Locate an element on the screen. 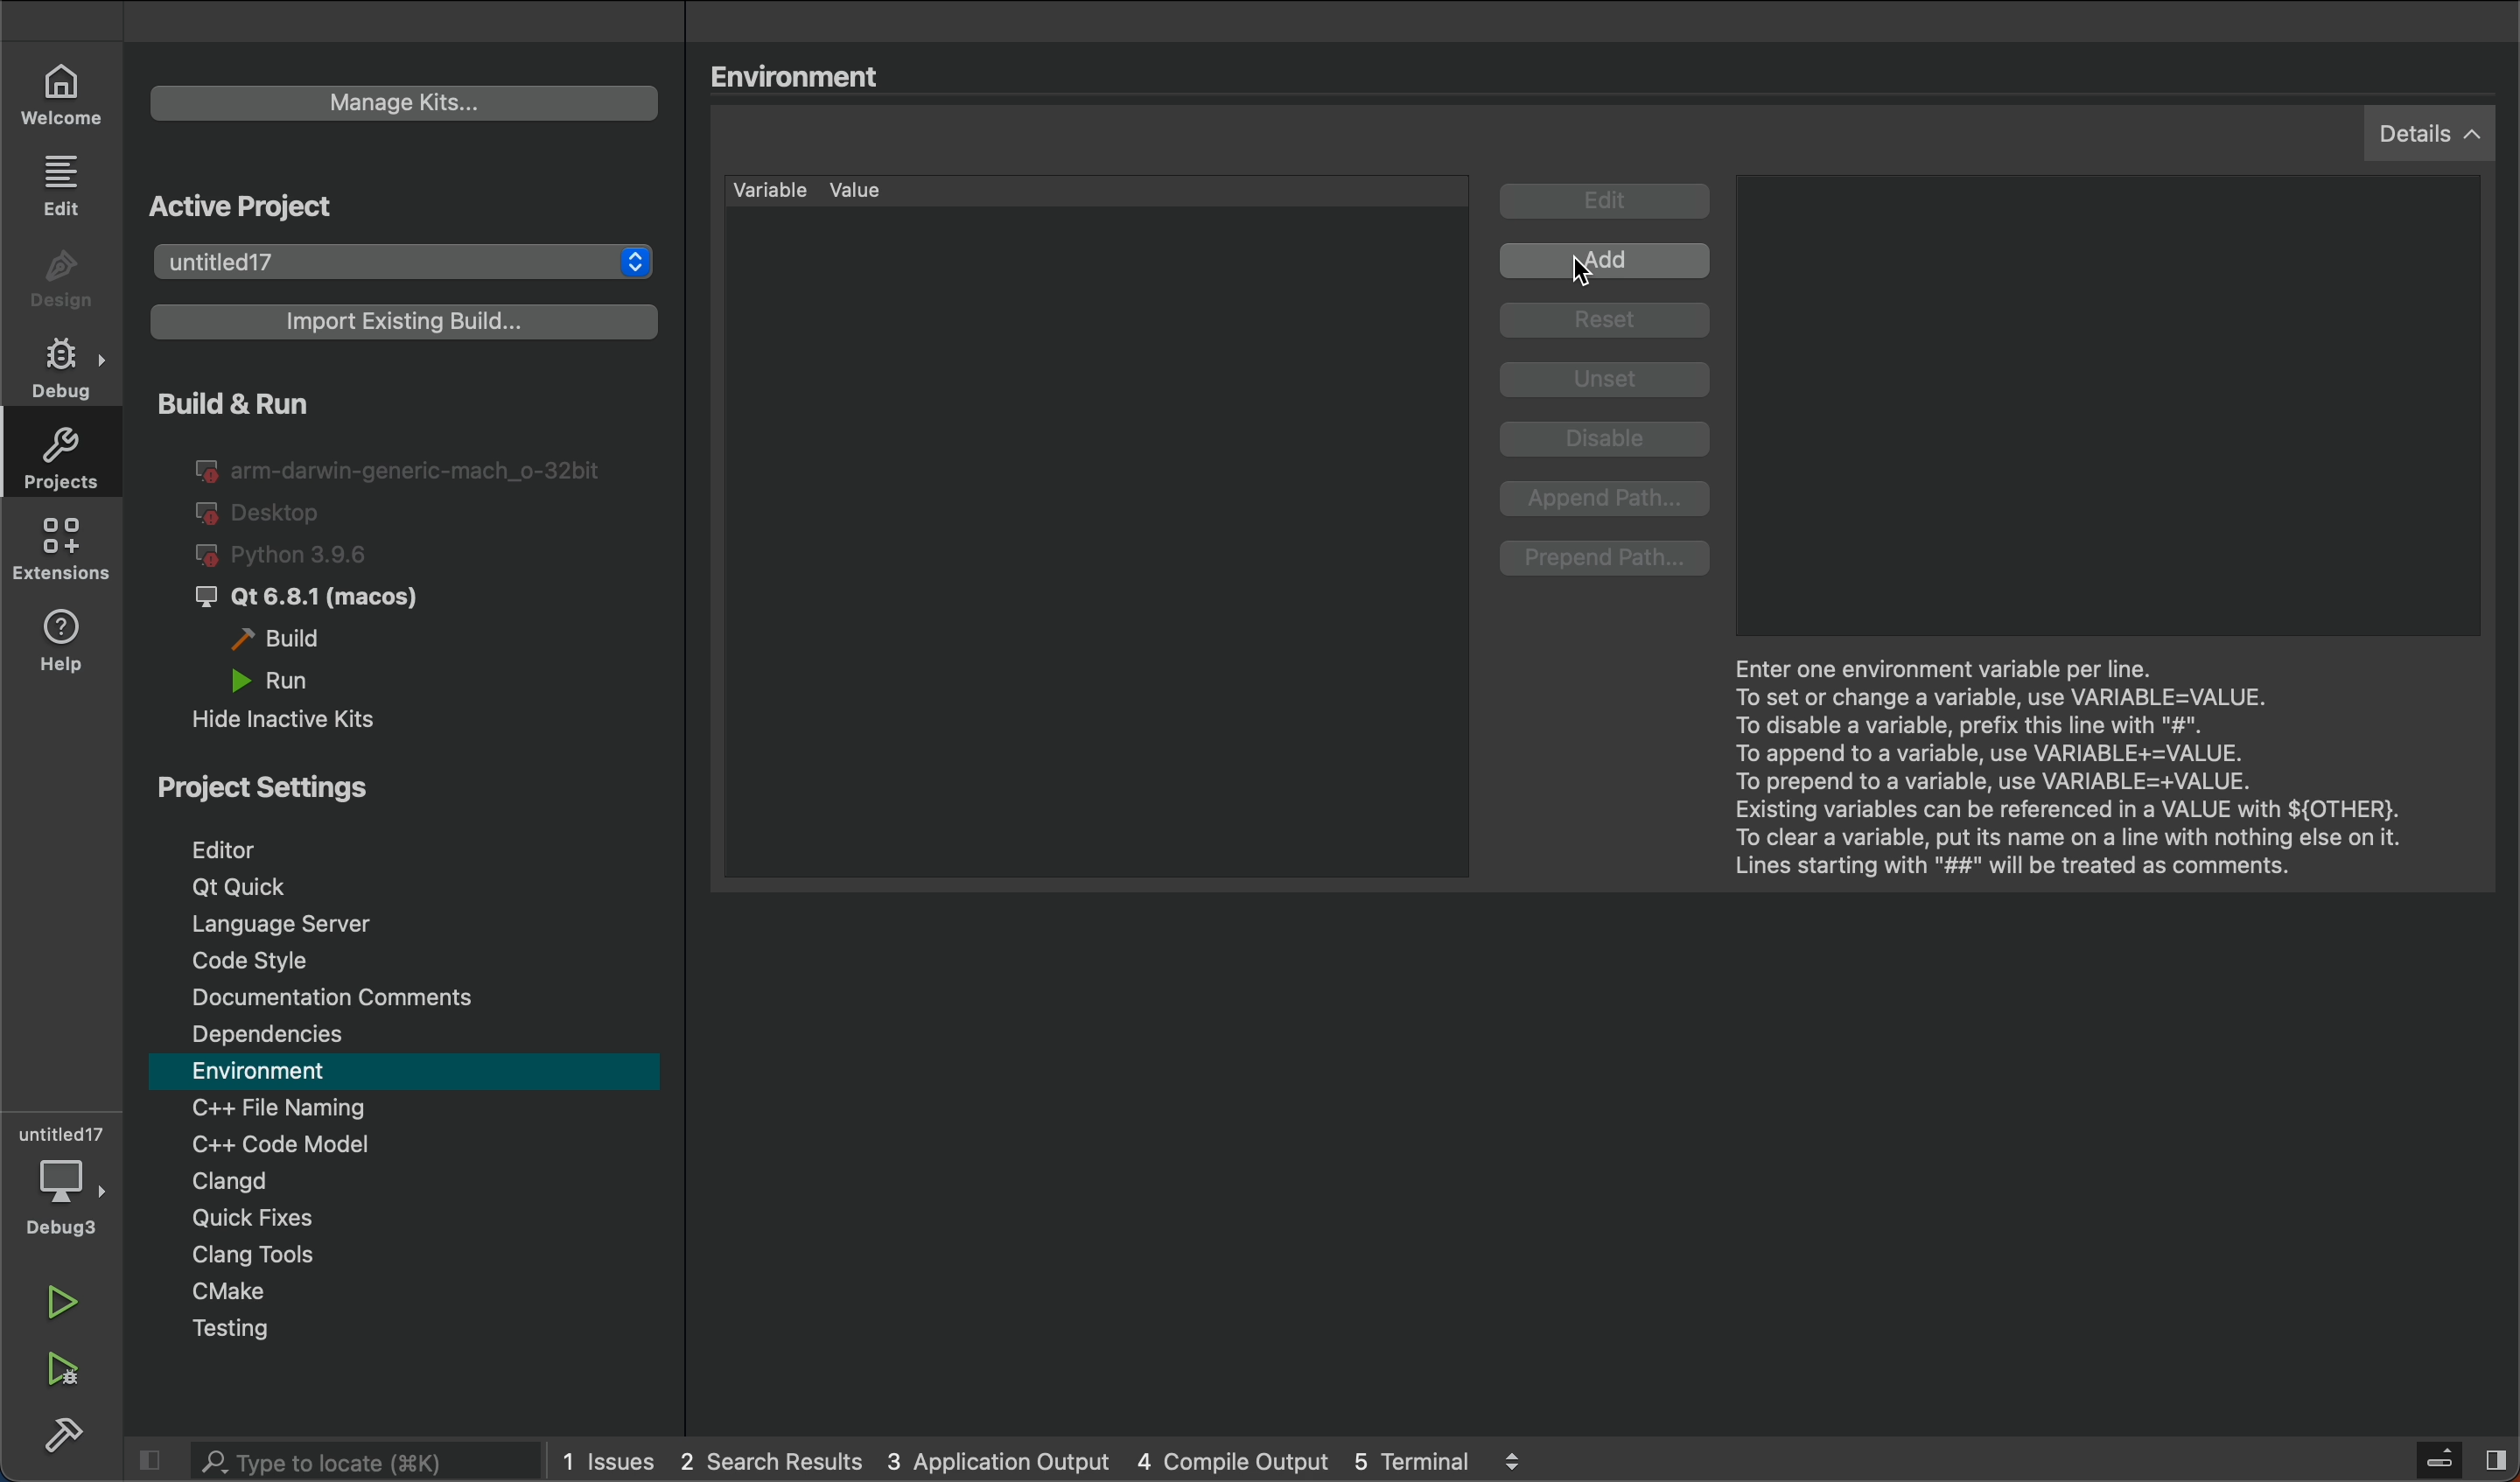  import build is located at coordinates (399, 330).